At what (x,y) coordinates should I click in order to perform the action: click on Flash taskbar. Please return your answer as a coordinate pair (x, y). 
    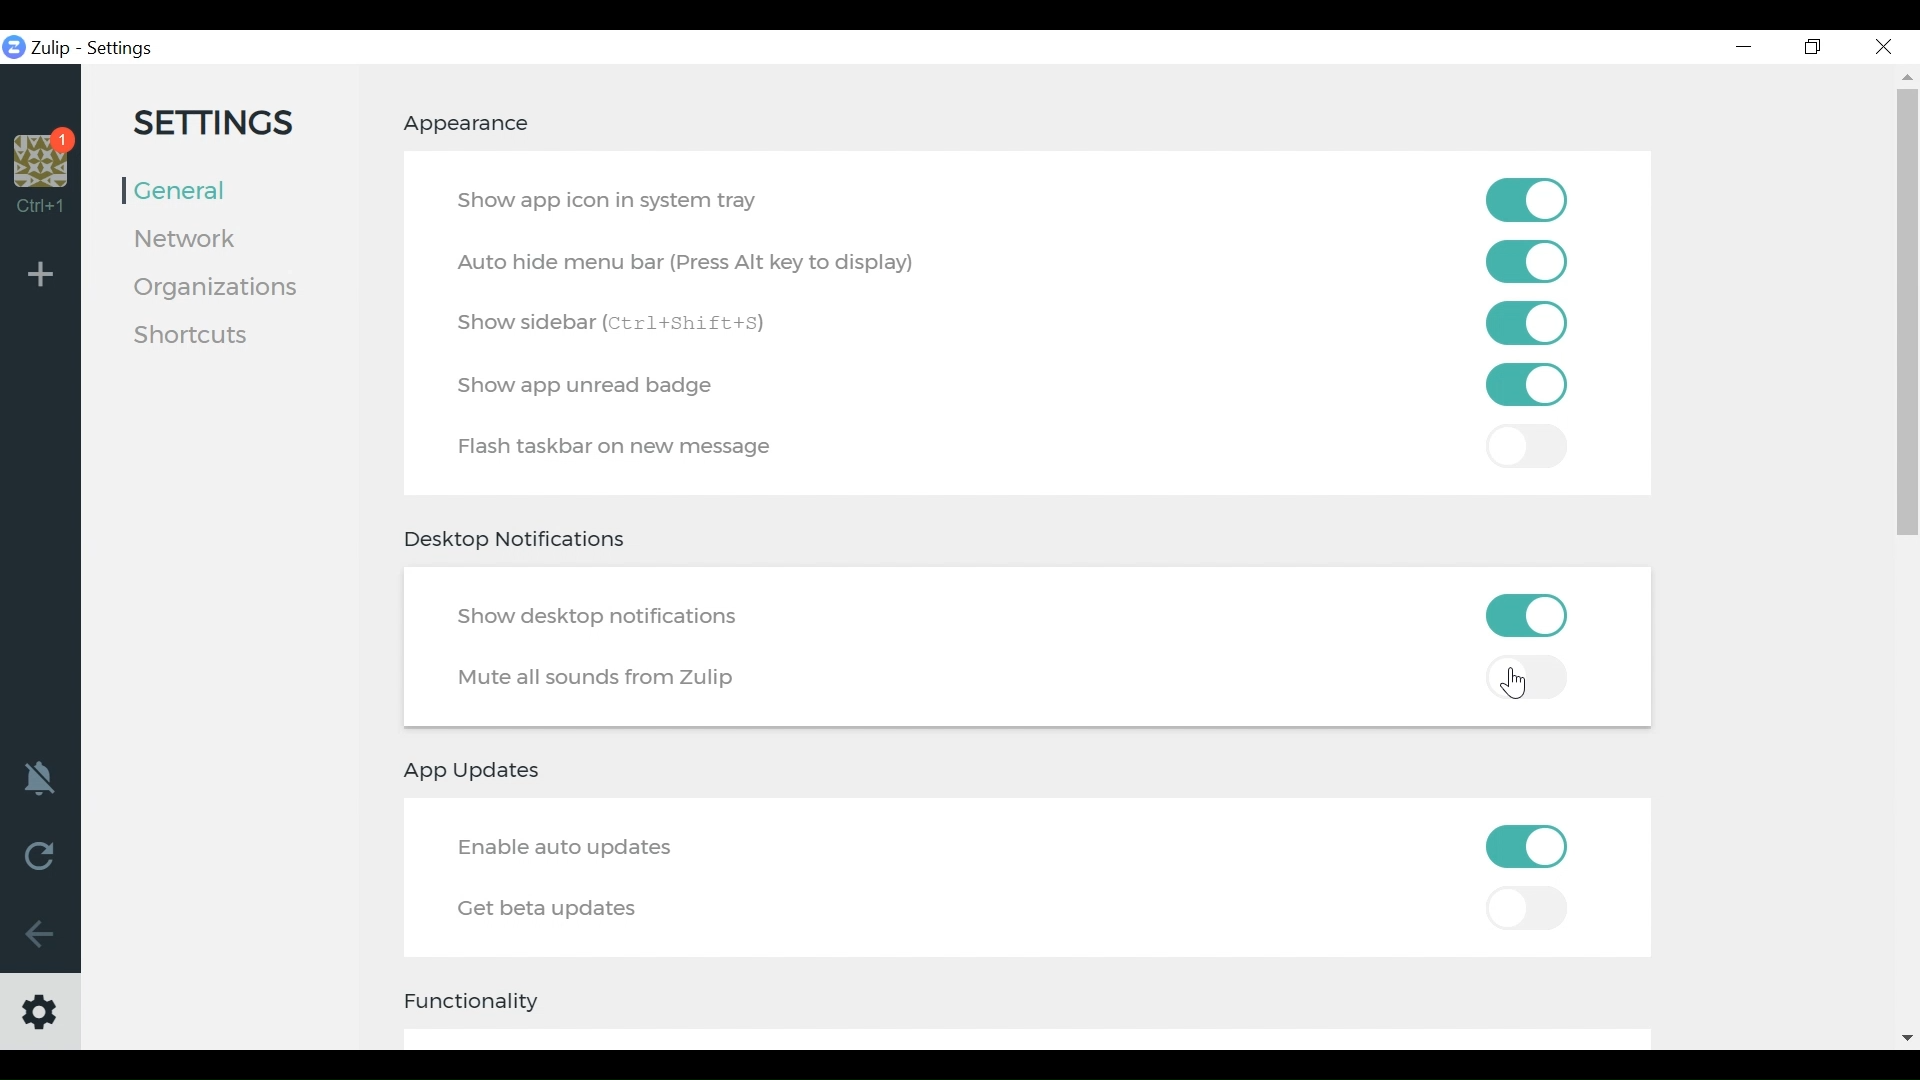
    Looking at the image, I should click on (622, 451).